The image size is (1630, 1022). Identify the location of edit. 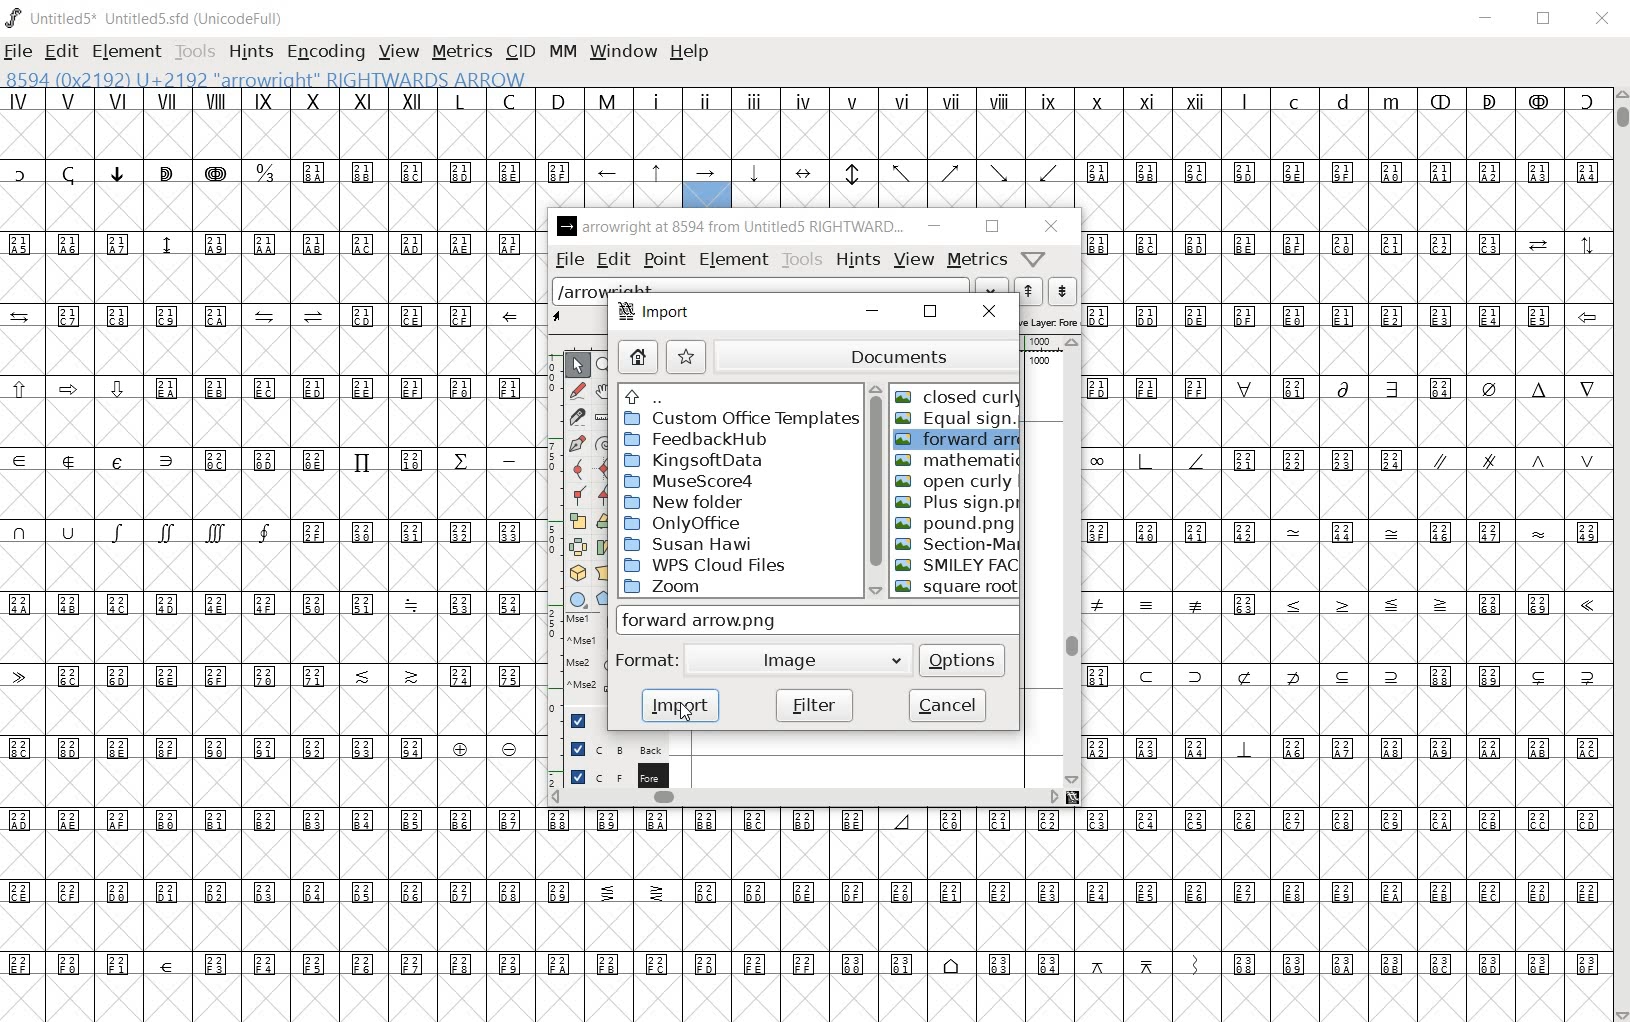
(612, 259).